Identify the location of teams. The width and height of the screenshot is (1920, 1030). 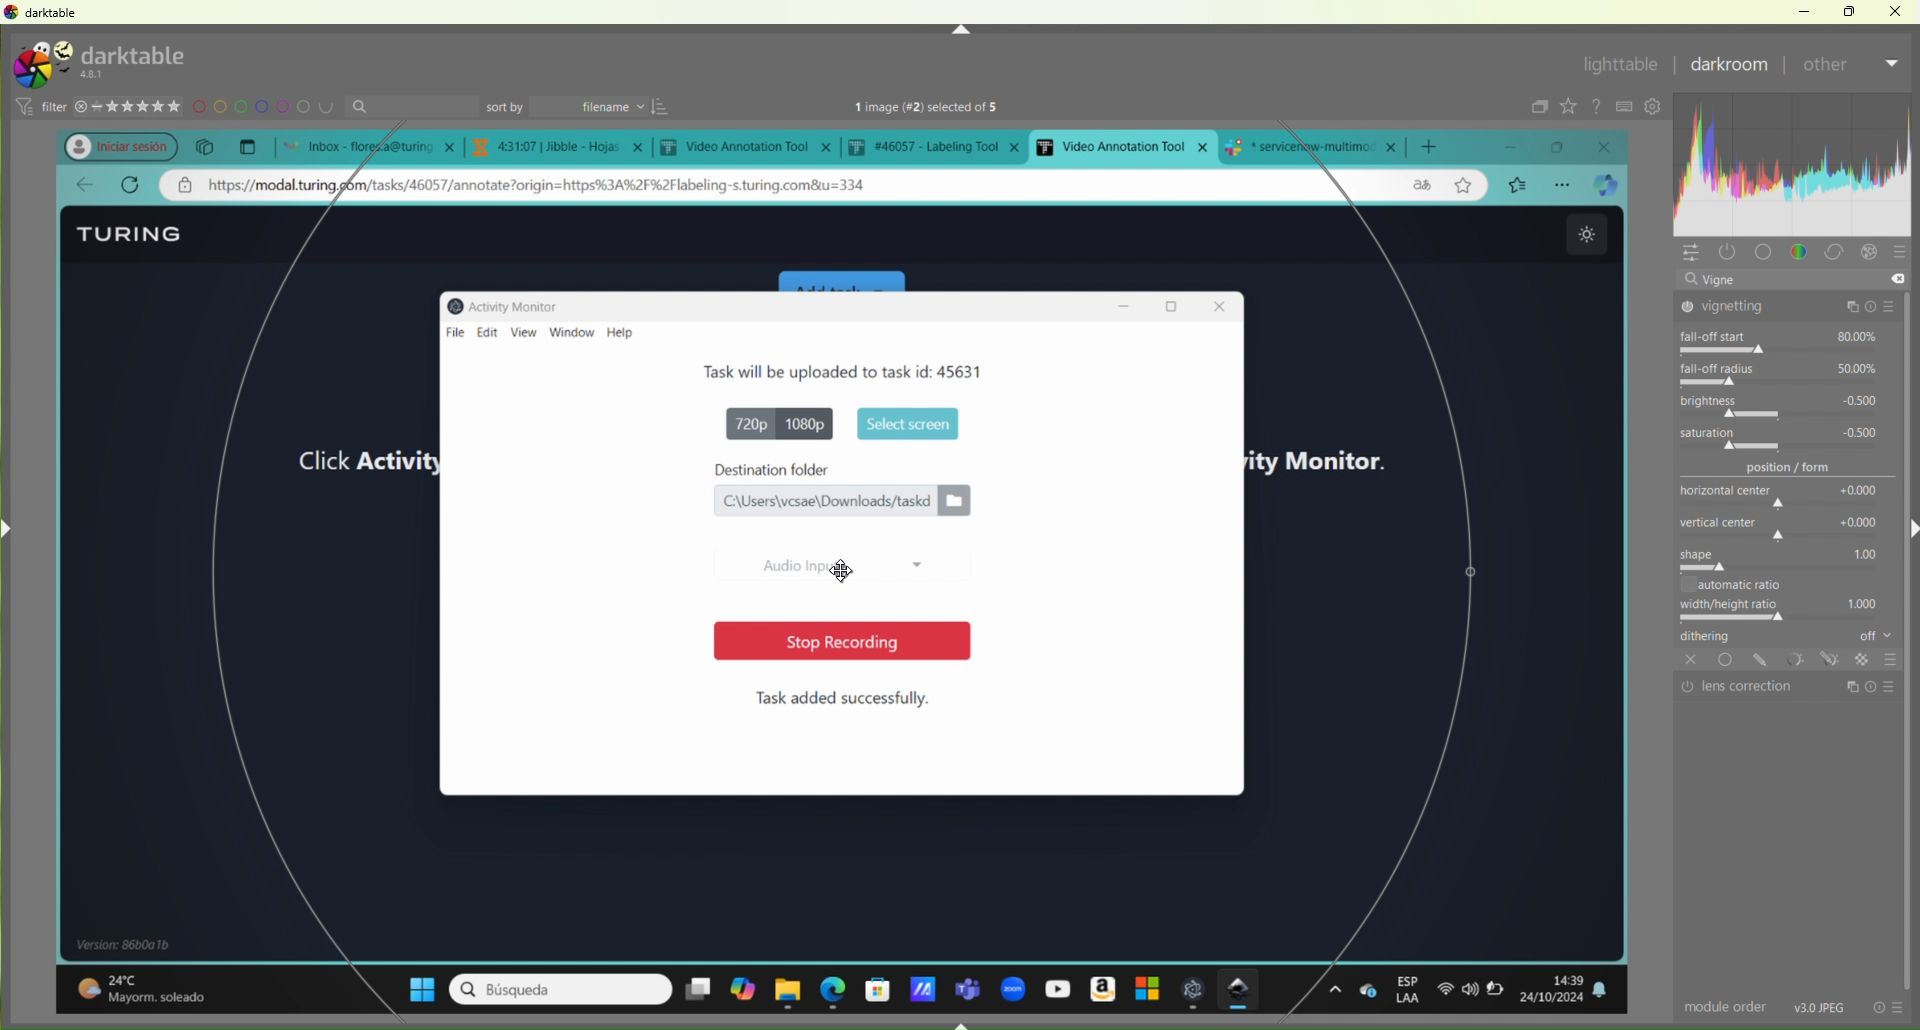
(969, 983).